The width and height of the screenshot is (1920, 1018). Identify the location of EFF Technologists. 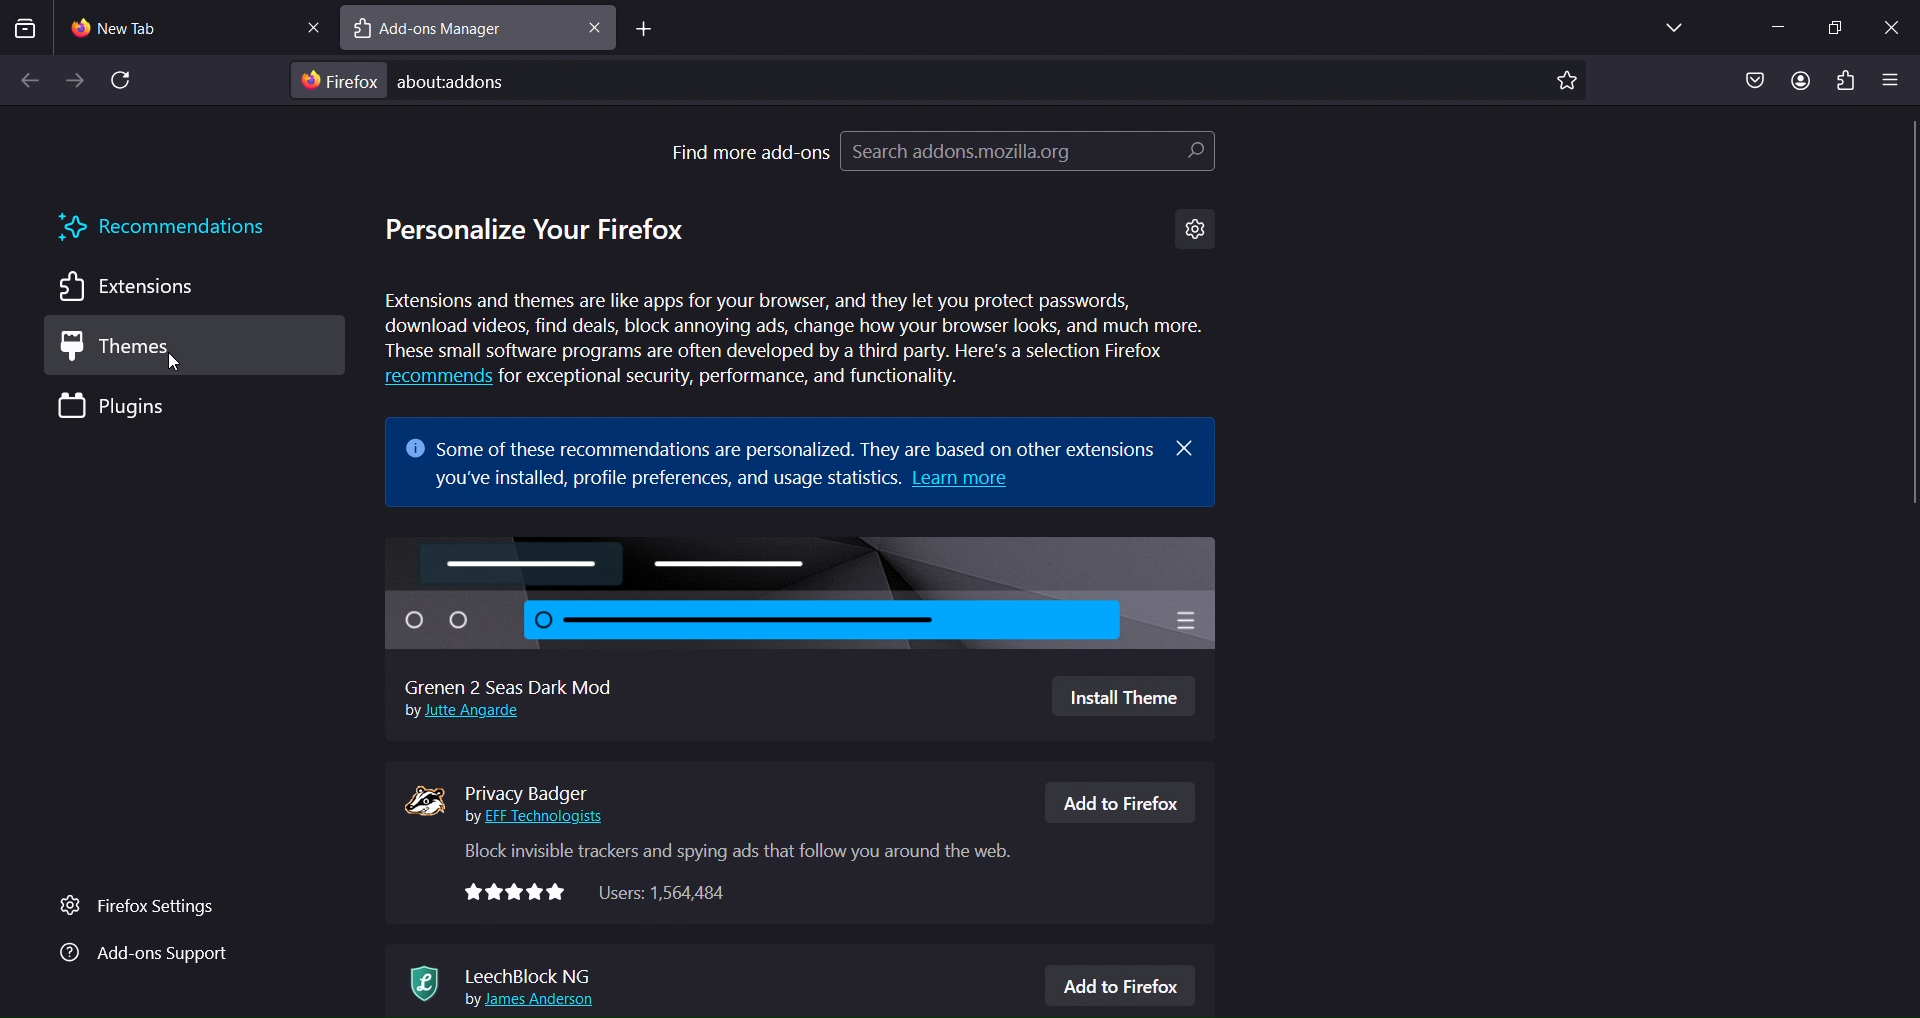
(536, 814).